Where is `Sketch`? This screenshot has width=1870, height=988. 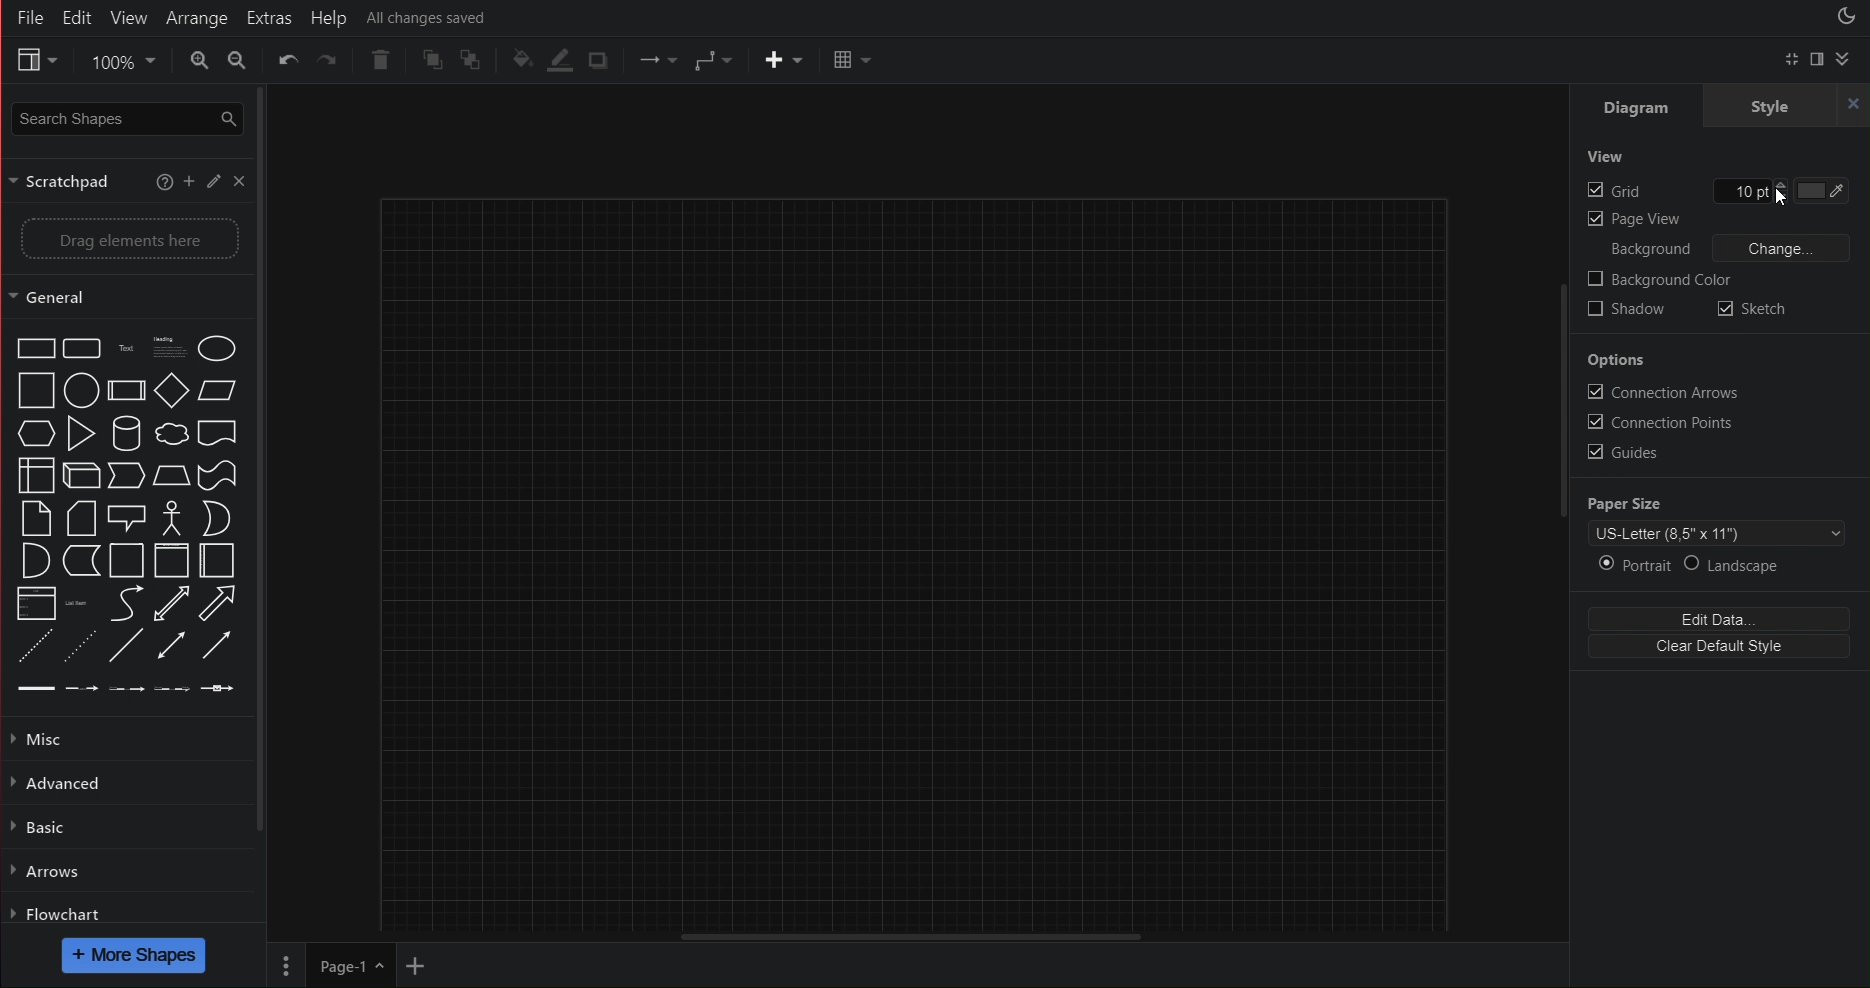
Sketch is located at coordinates (1751, 311).